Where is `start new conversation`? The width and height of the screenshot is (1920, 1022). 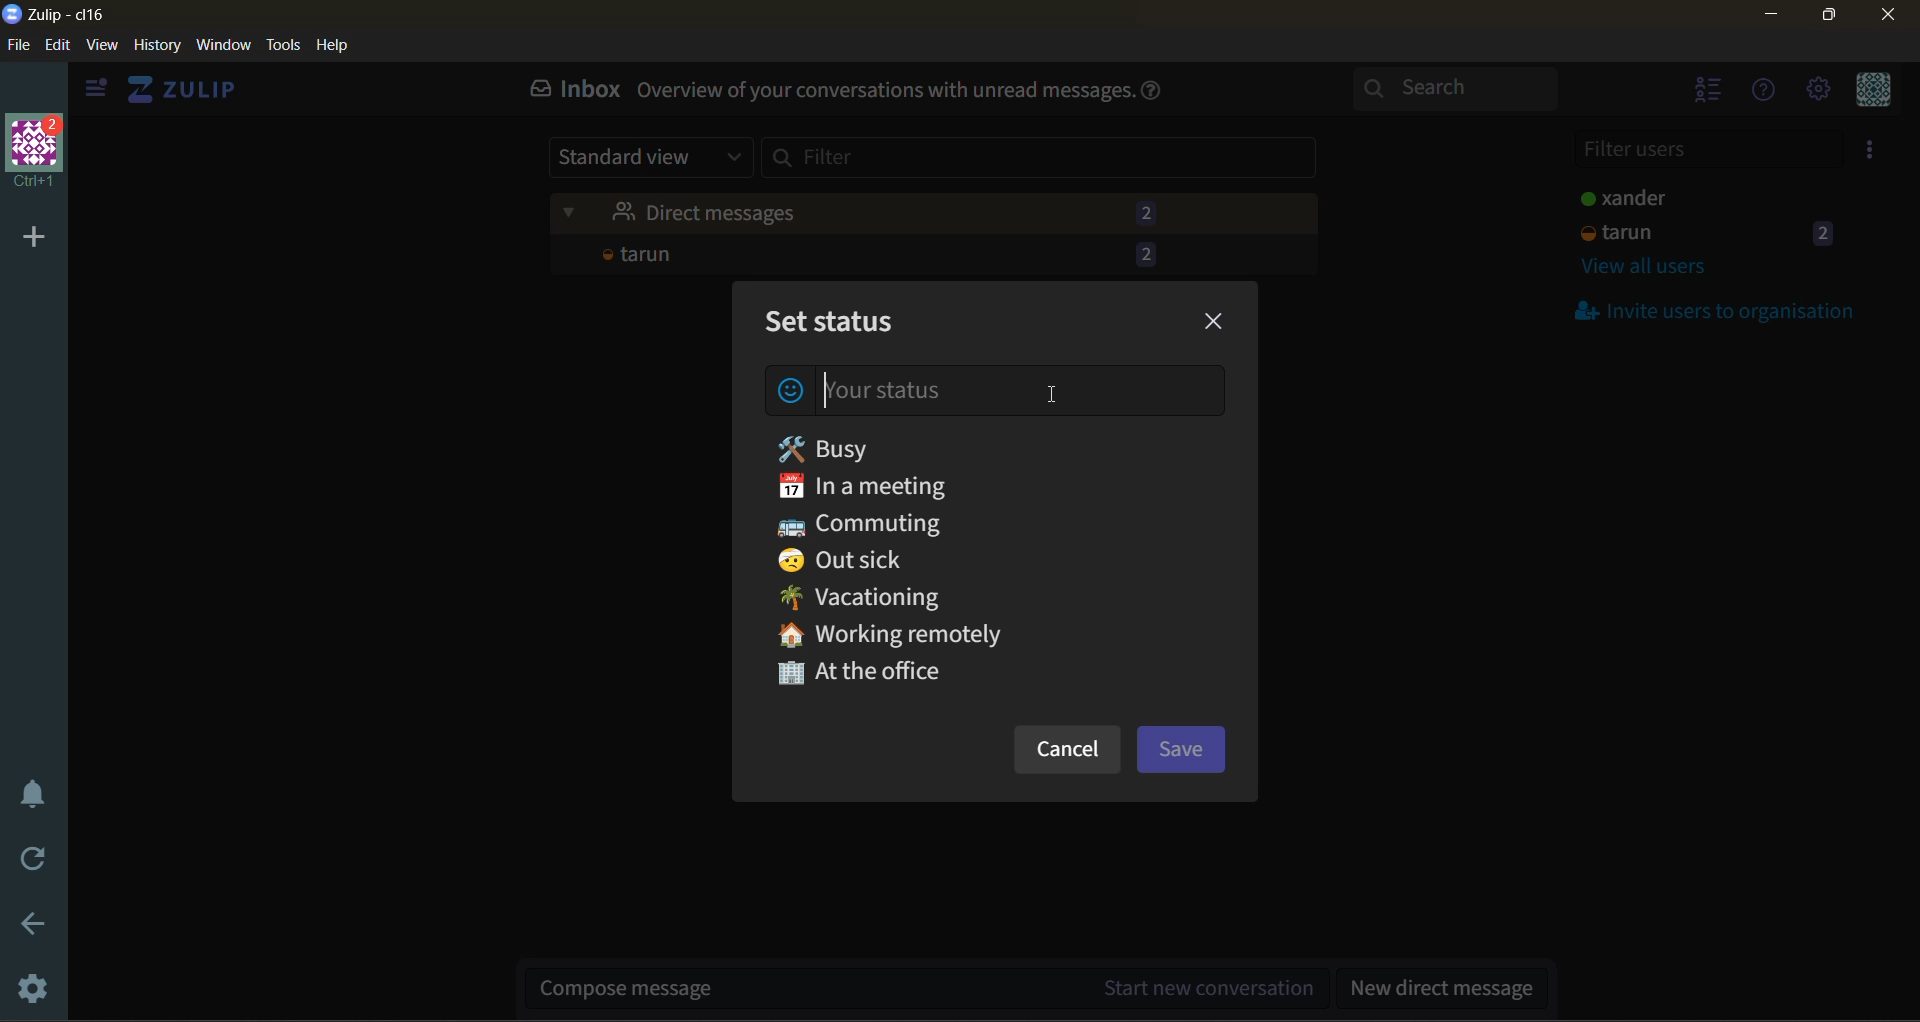
start new conversation is located at coordinates (929, 983).